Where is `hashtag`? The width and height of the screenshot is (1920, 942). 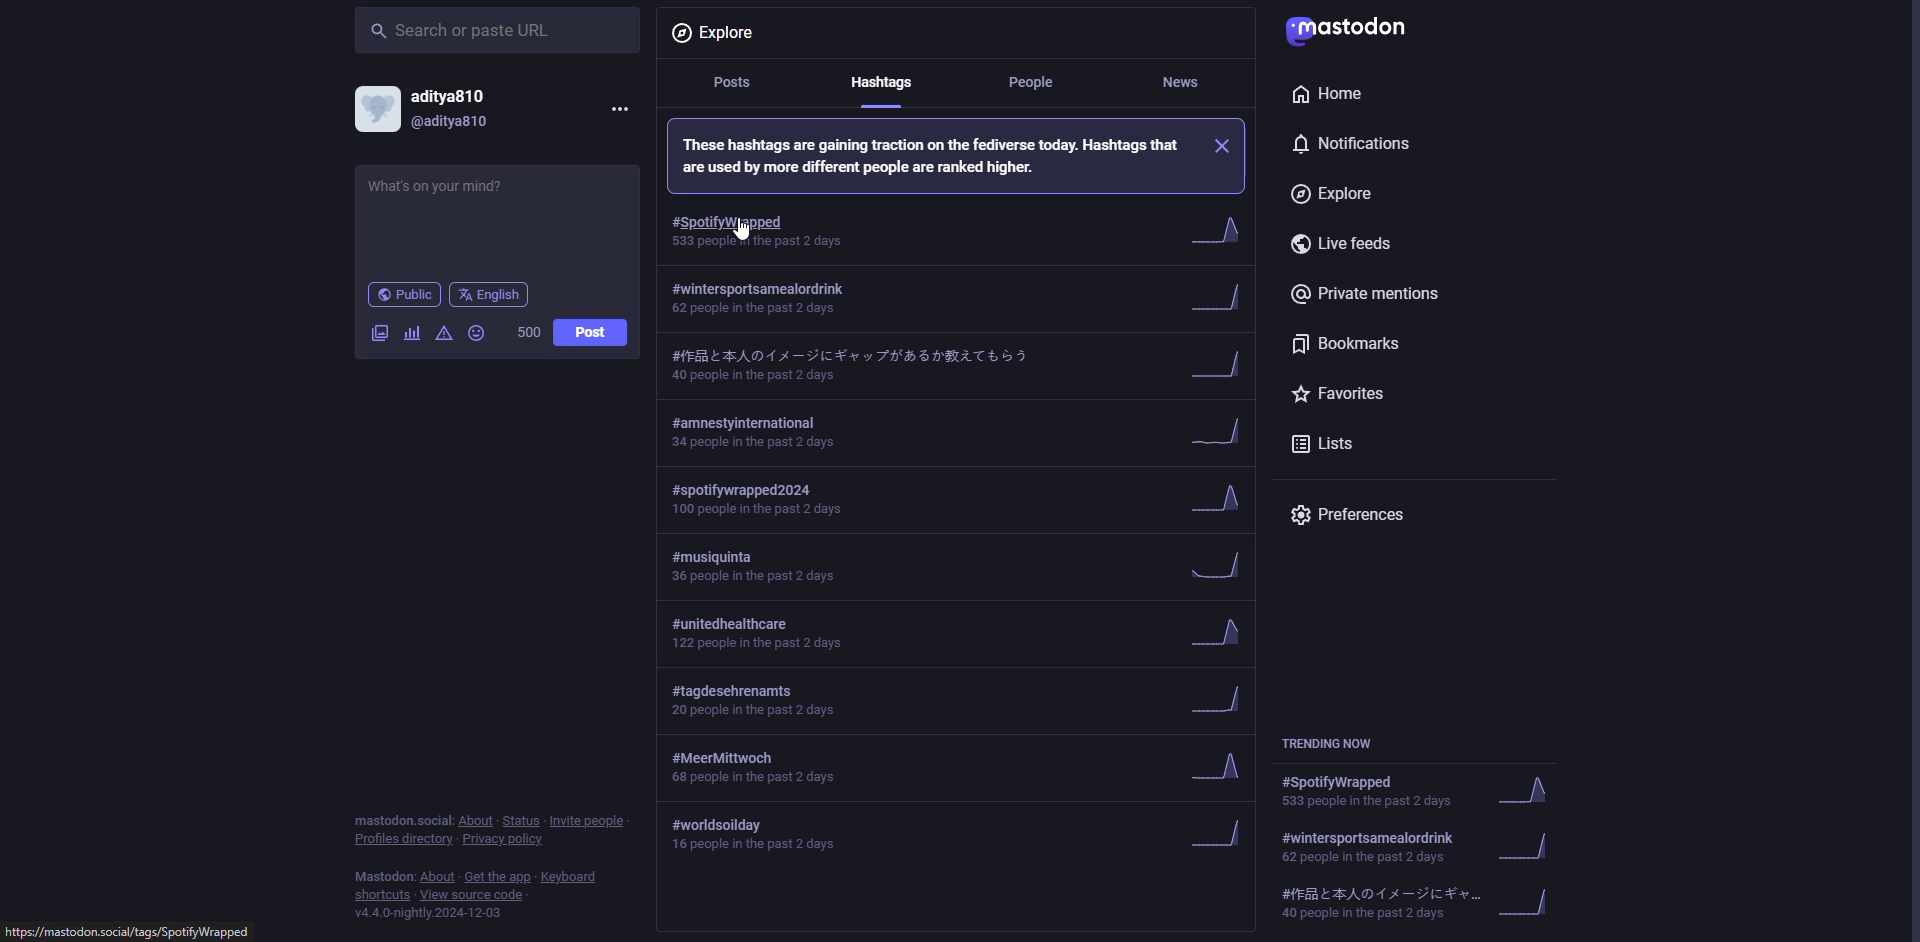
hashtag is located at coordinates (794, 436).